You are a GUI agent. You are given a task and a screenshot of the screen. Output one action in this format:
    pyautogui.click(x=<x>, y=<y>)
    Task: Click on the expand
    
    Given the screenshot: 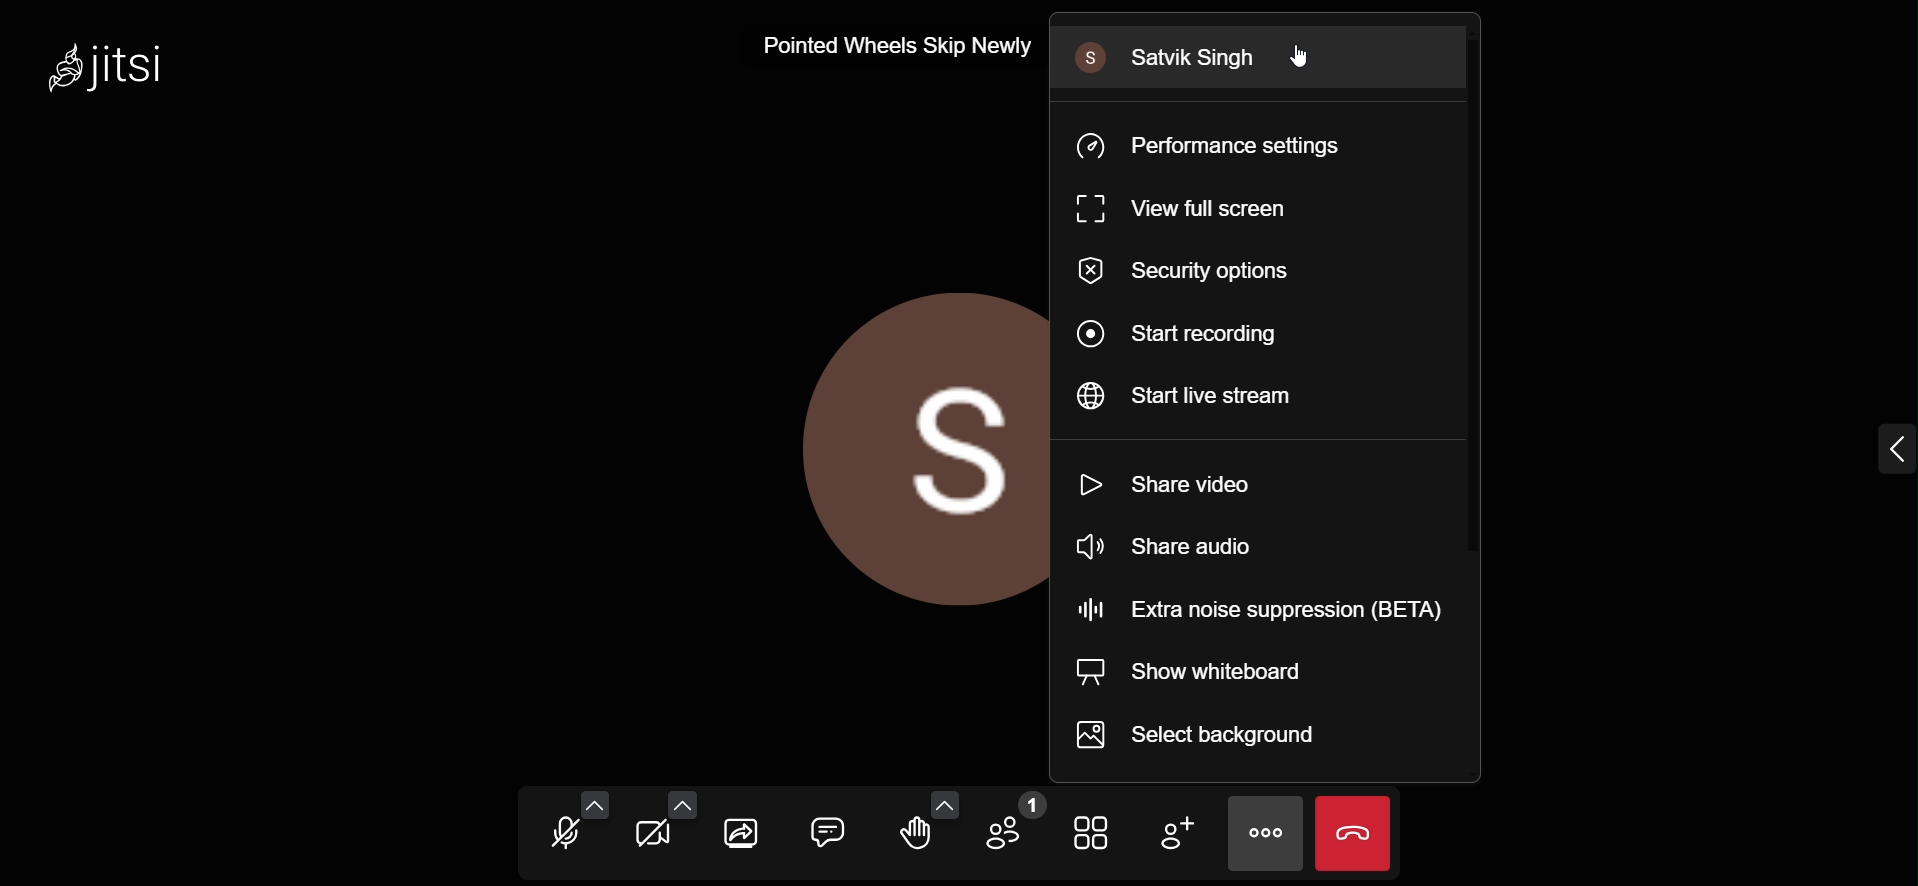 What is the action you would take?
    pyautogui.click(x=1878, y=445)
    